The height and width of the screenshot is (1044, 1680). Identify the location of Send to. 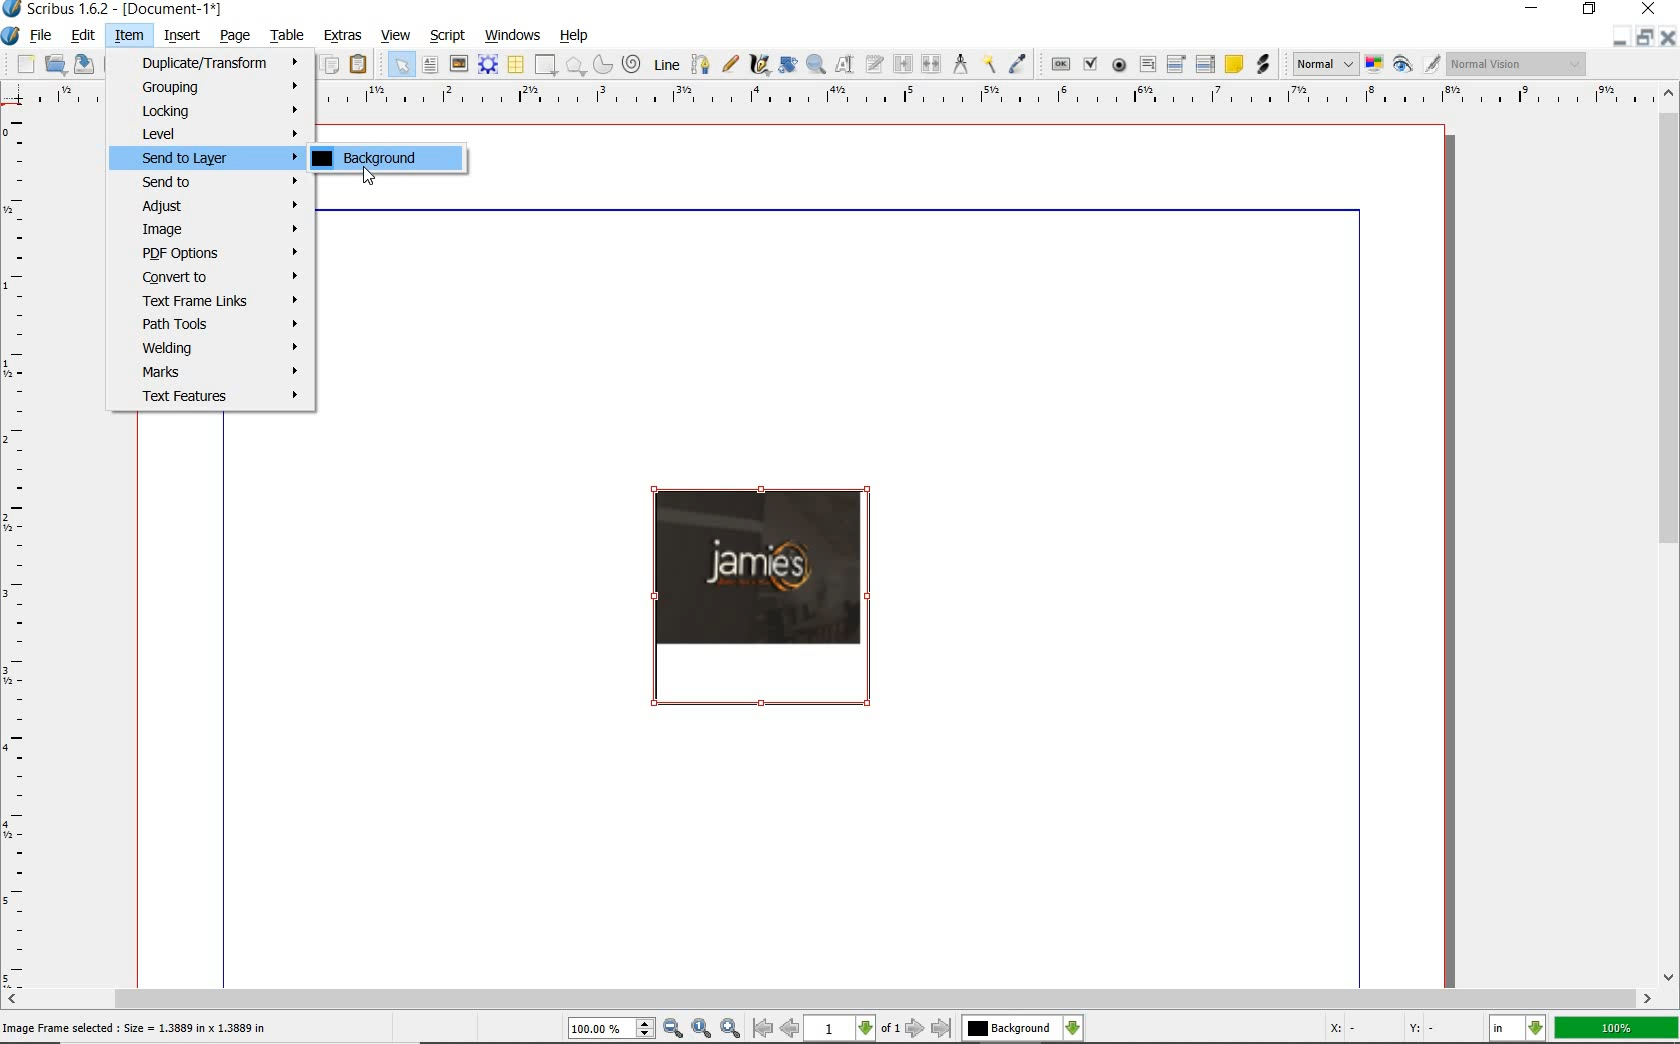
(208, 182).